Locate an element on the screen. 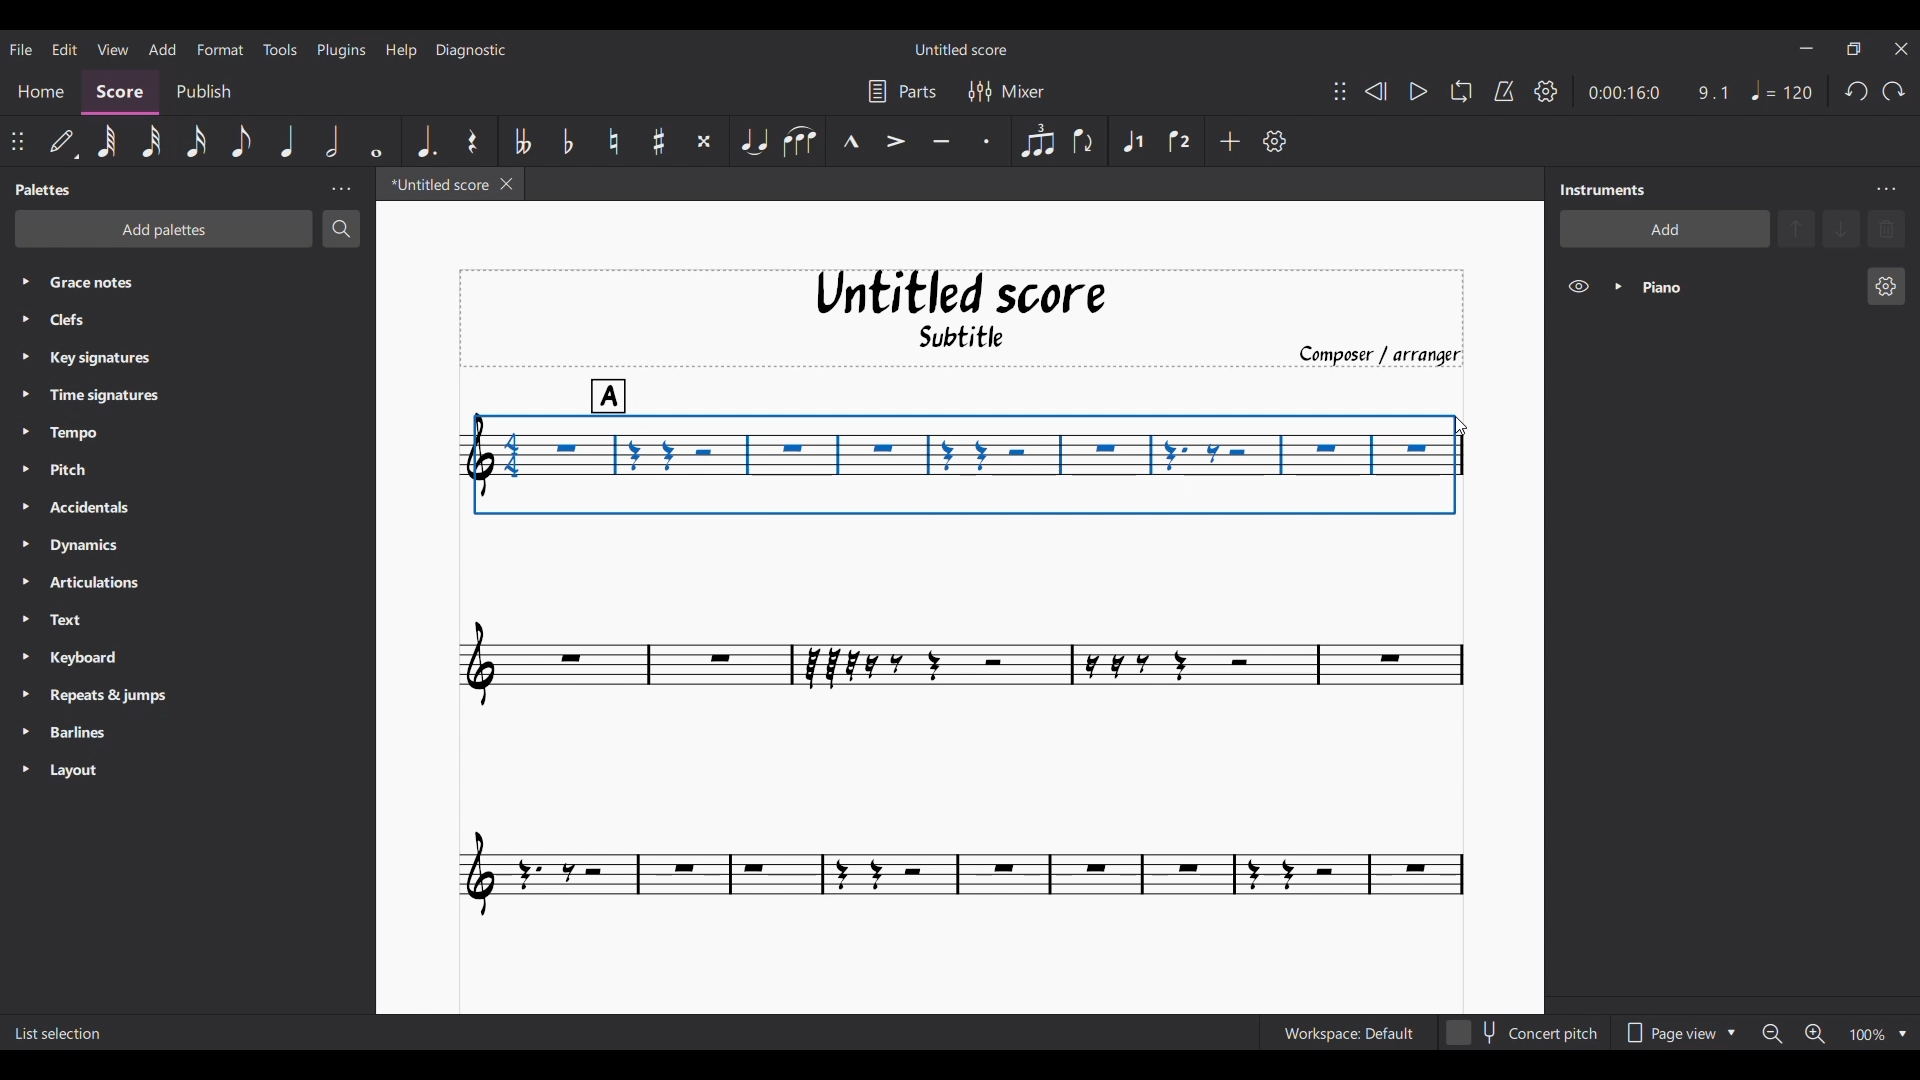 The width and height of the screenshot is (1920, 1080). Current score is located at coordinates (963, 734).